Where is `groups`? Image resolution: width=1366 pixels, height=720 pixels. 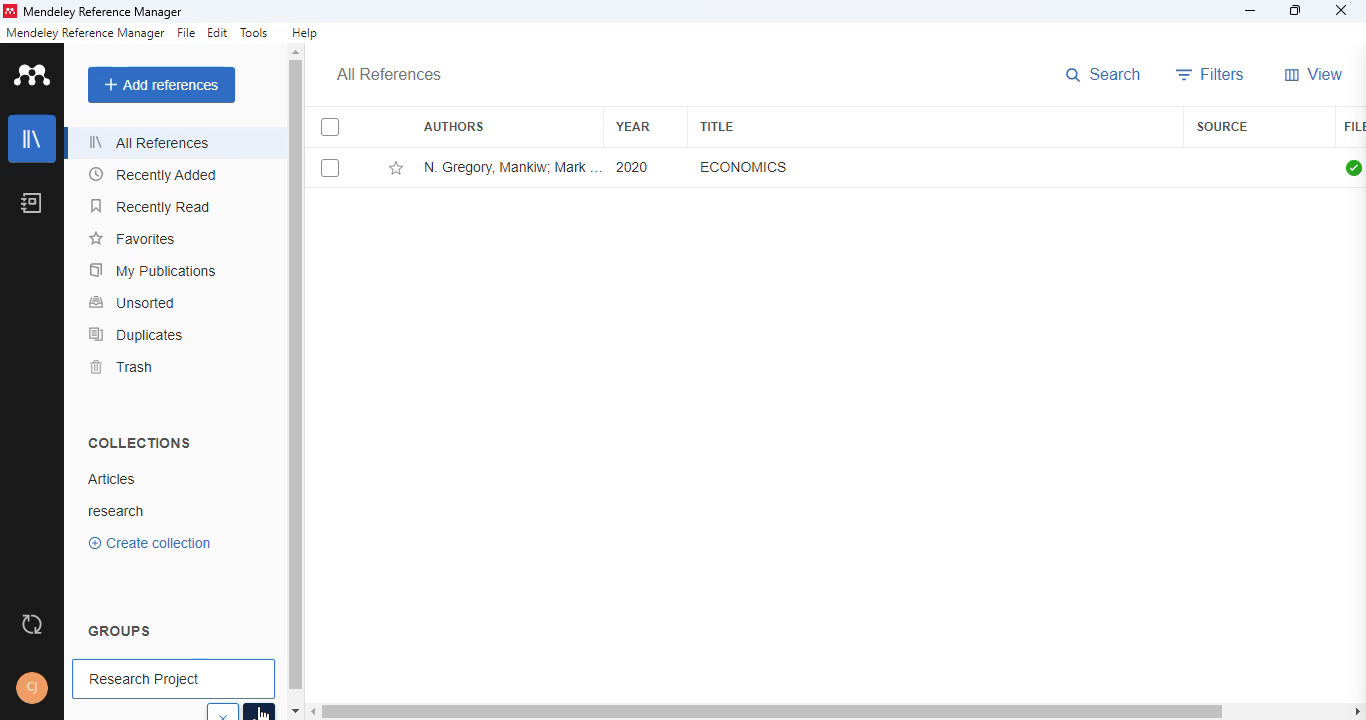 groups is located at coordinates (119, 630).